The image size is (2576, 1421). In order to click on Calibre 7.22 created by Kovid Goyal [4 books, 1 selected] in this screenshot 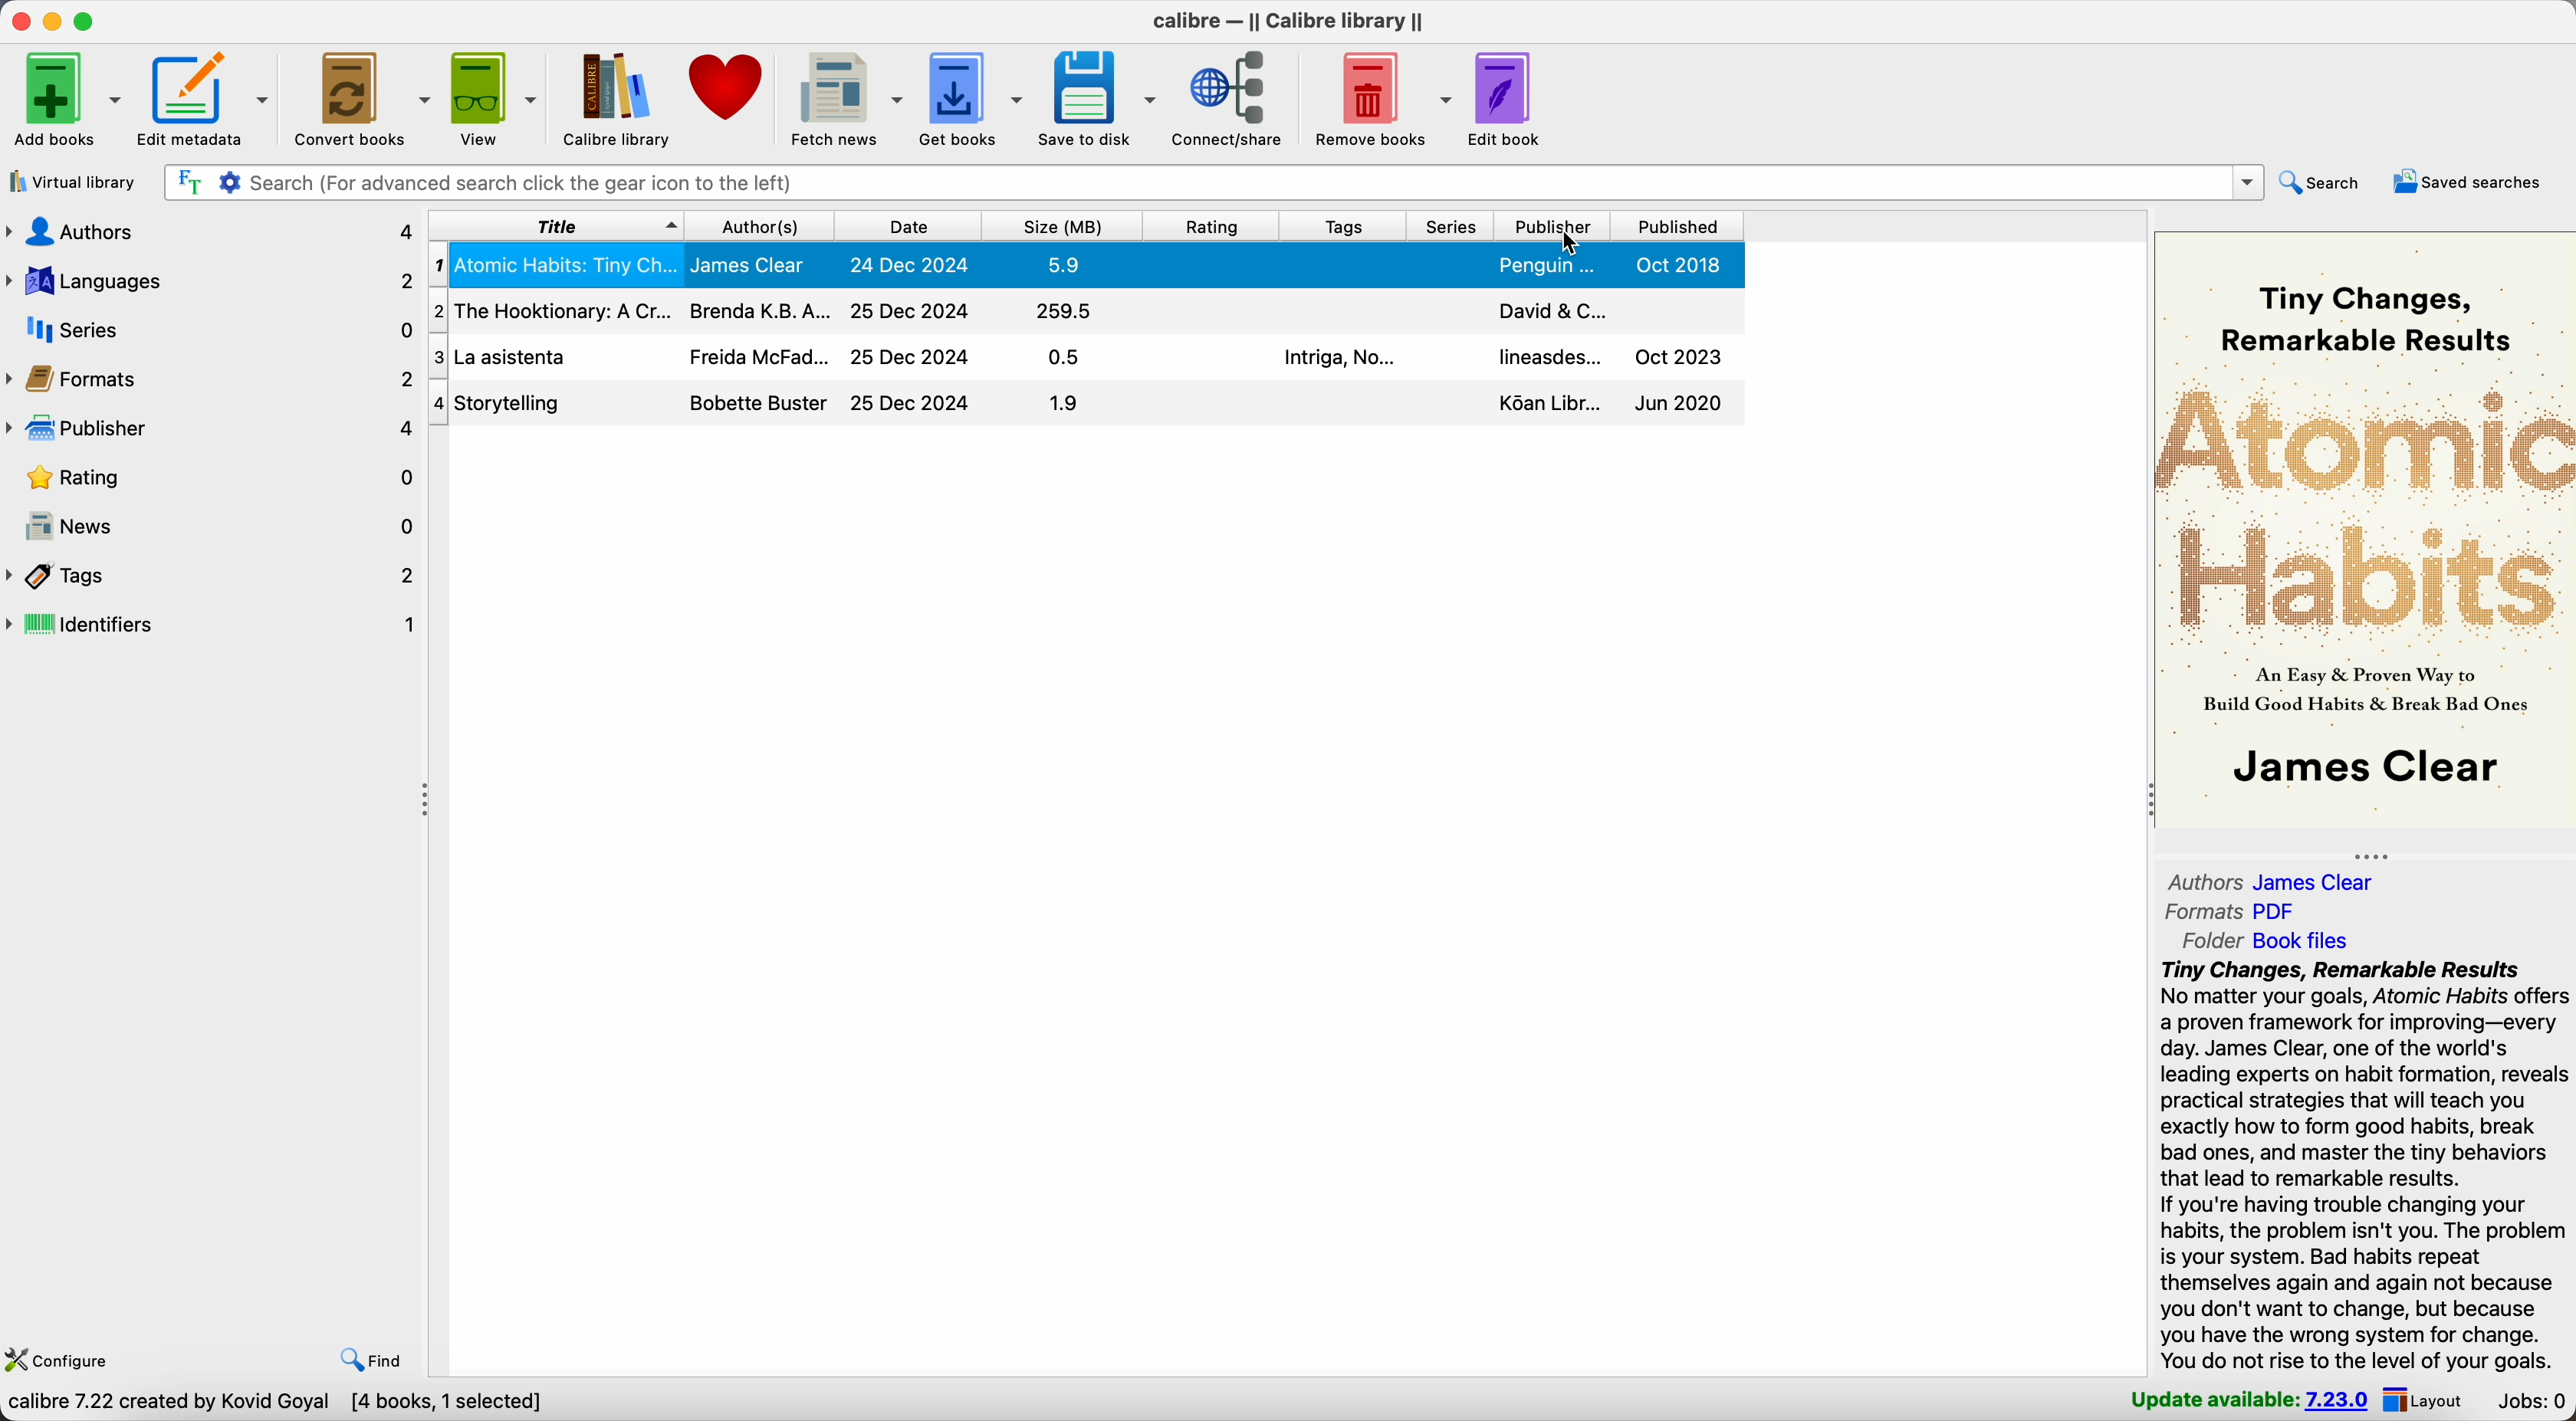, I will do `click(277, 1403)`.